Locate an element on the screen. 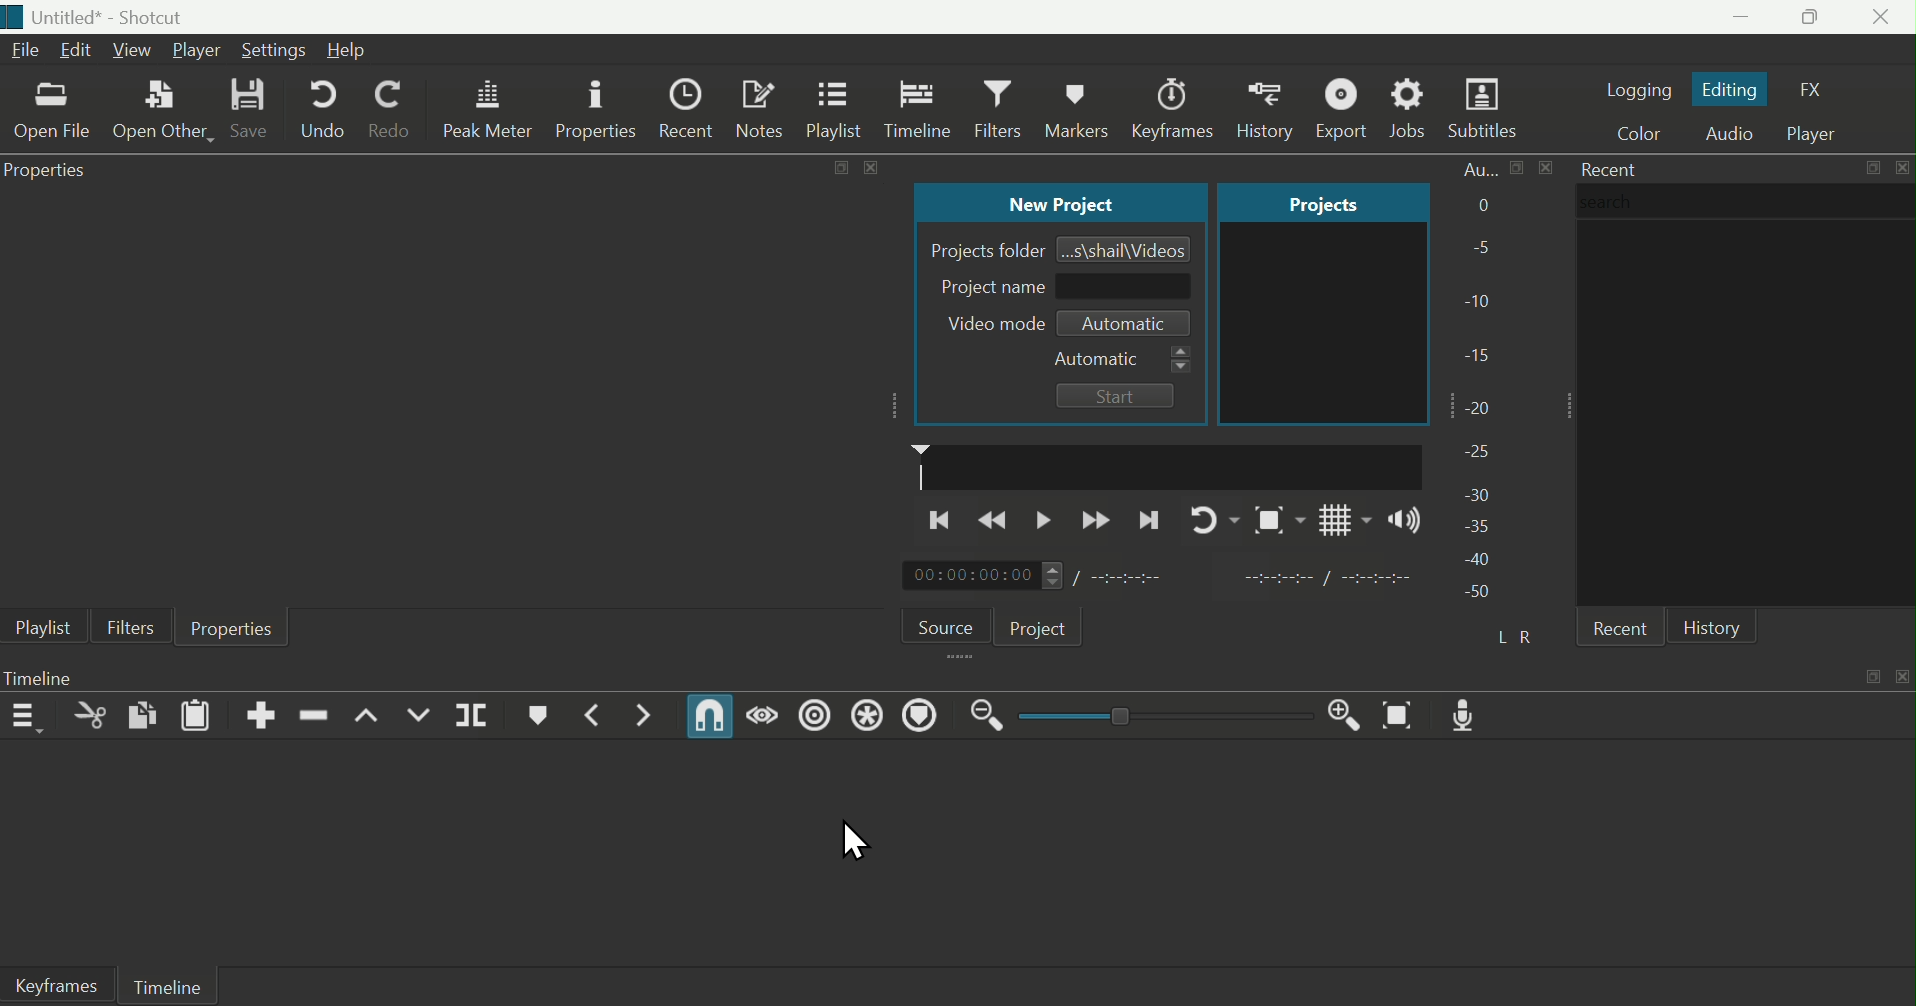 The height and width of the screenshot is (1006, 1916). Undo is located at coordinates (319, 111).